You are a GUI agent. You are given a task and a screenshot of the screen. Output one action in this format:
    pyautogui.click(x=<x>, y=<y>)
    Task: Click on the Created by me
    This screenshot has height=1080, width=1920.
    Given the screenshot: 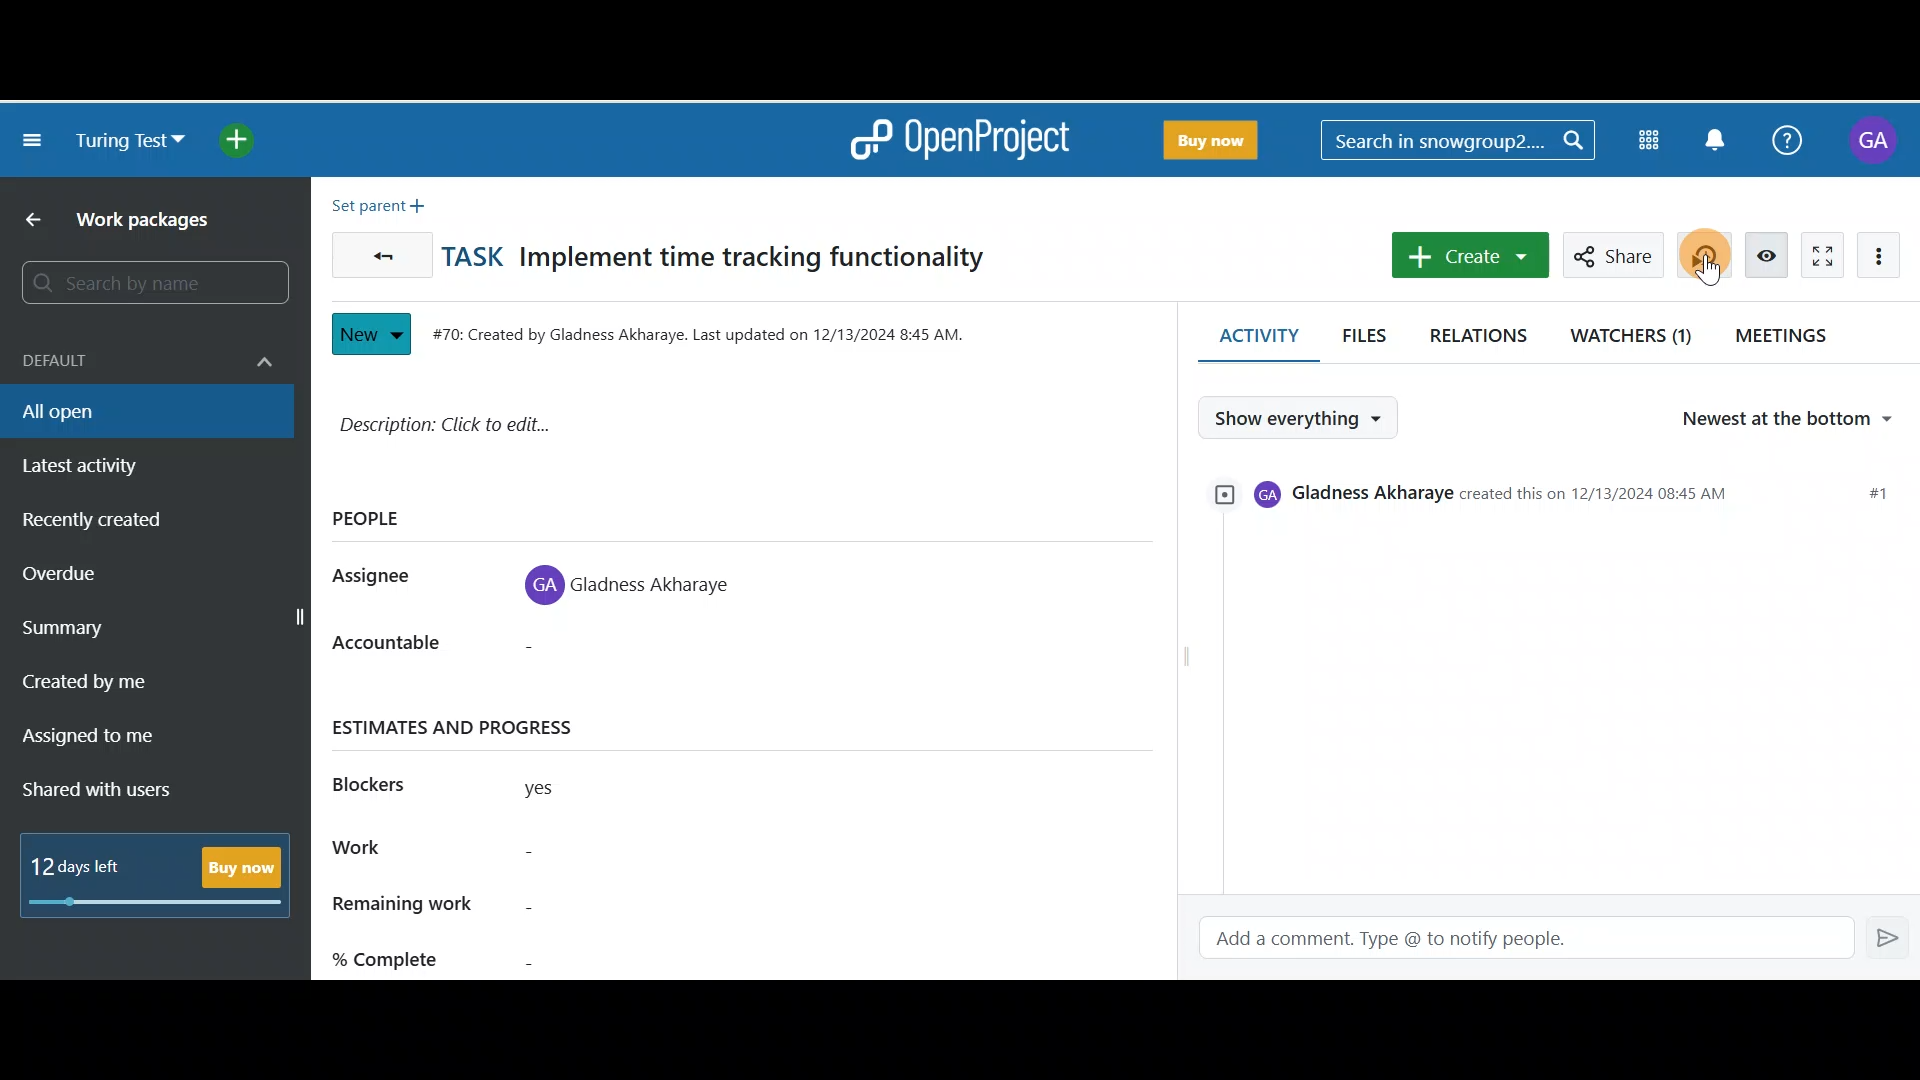 What is the action you would take?
    pyautogui.click(x=132, y=688)
    